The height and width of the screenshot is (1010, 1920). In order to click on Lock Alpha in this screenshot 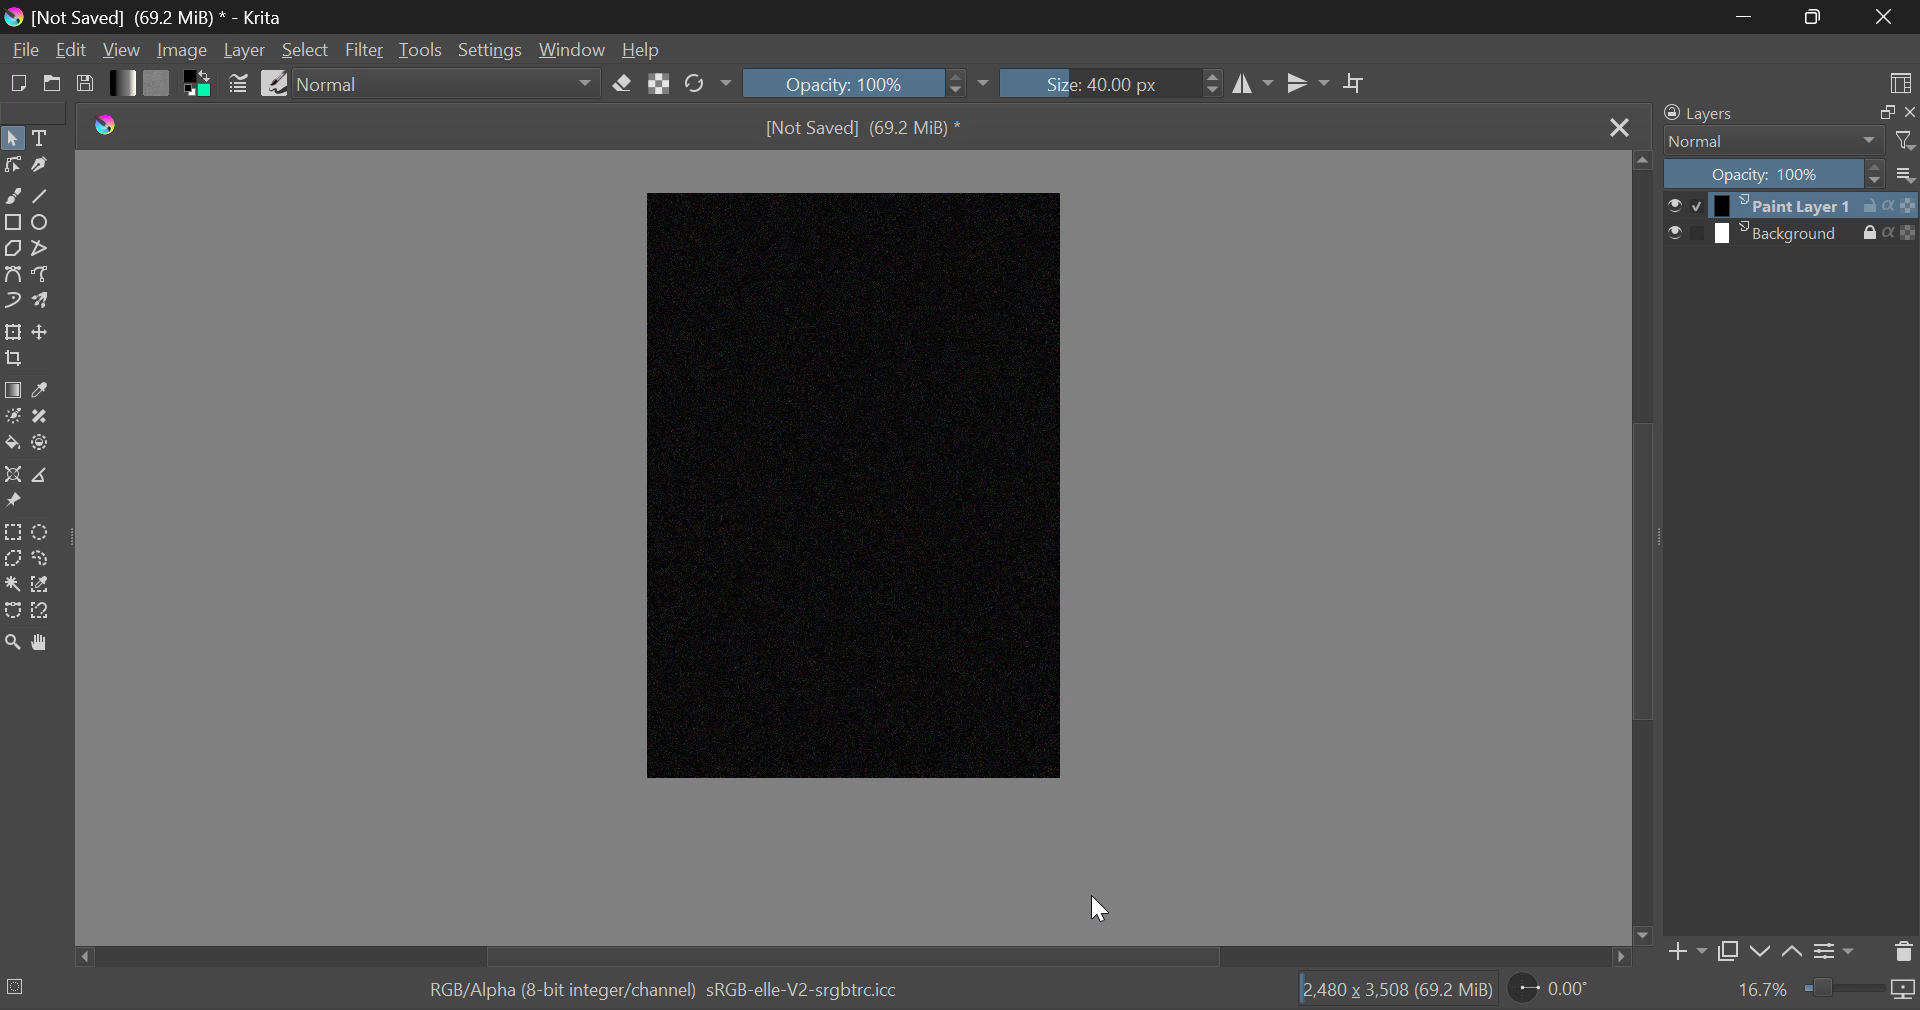, I will do `click(659, 83)`.